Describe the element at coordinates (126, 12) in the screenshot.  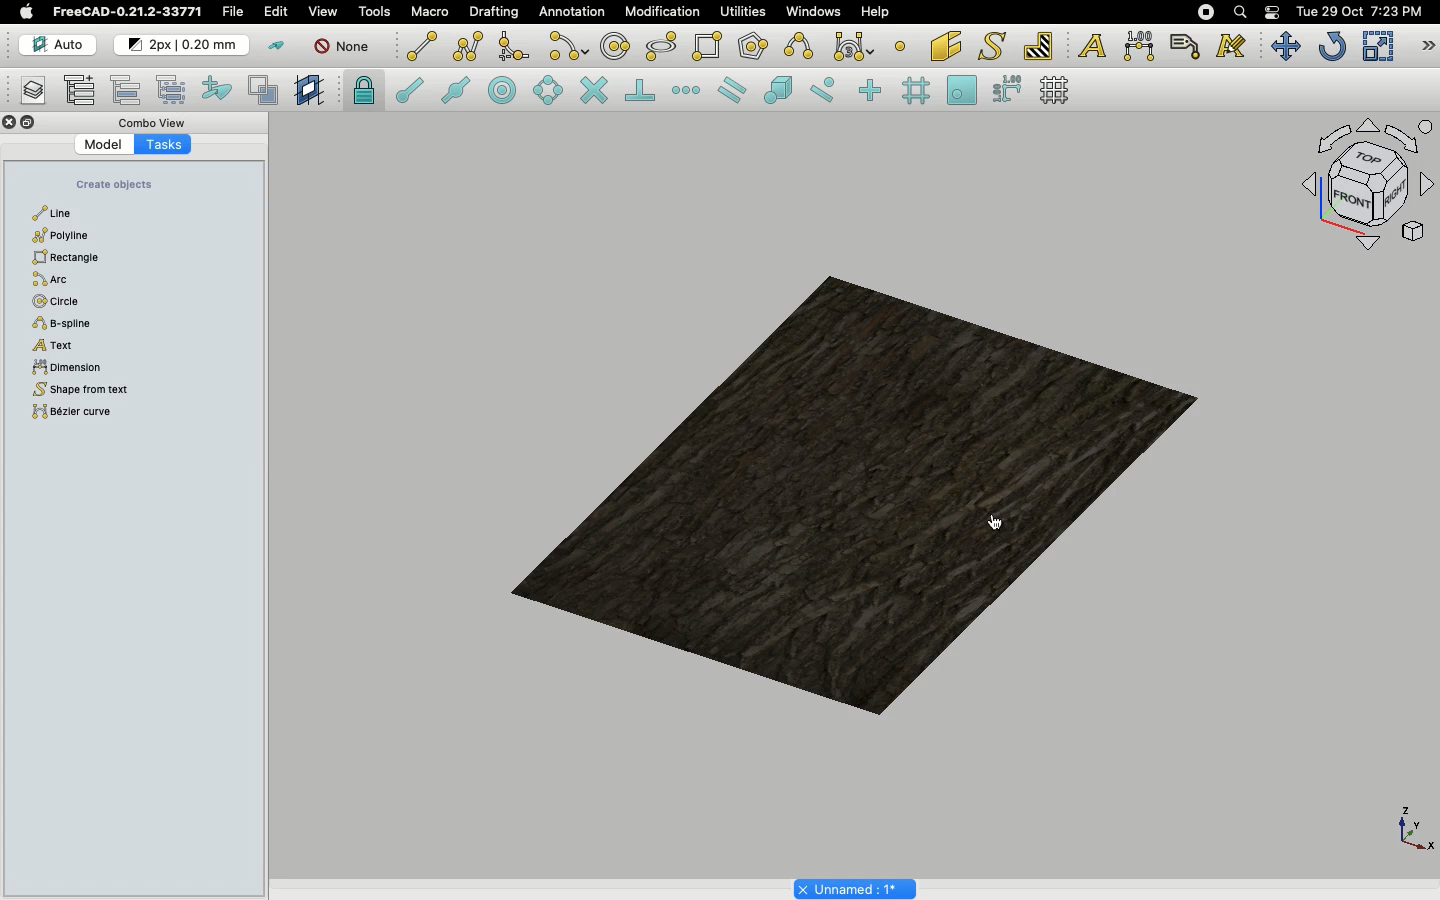
I see `FreeCAD` at that location.